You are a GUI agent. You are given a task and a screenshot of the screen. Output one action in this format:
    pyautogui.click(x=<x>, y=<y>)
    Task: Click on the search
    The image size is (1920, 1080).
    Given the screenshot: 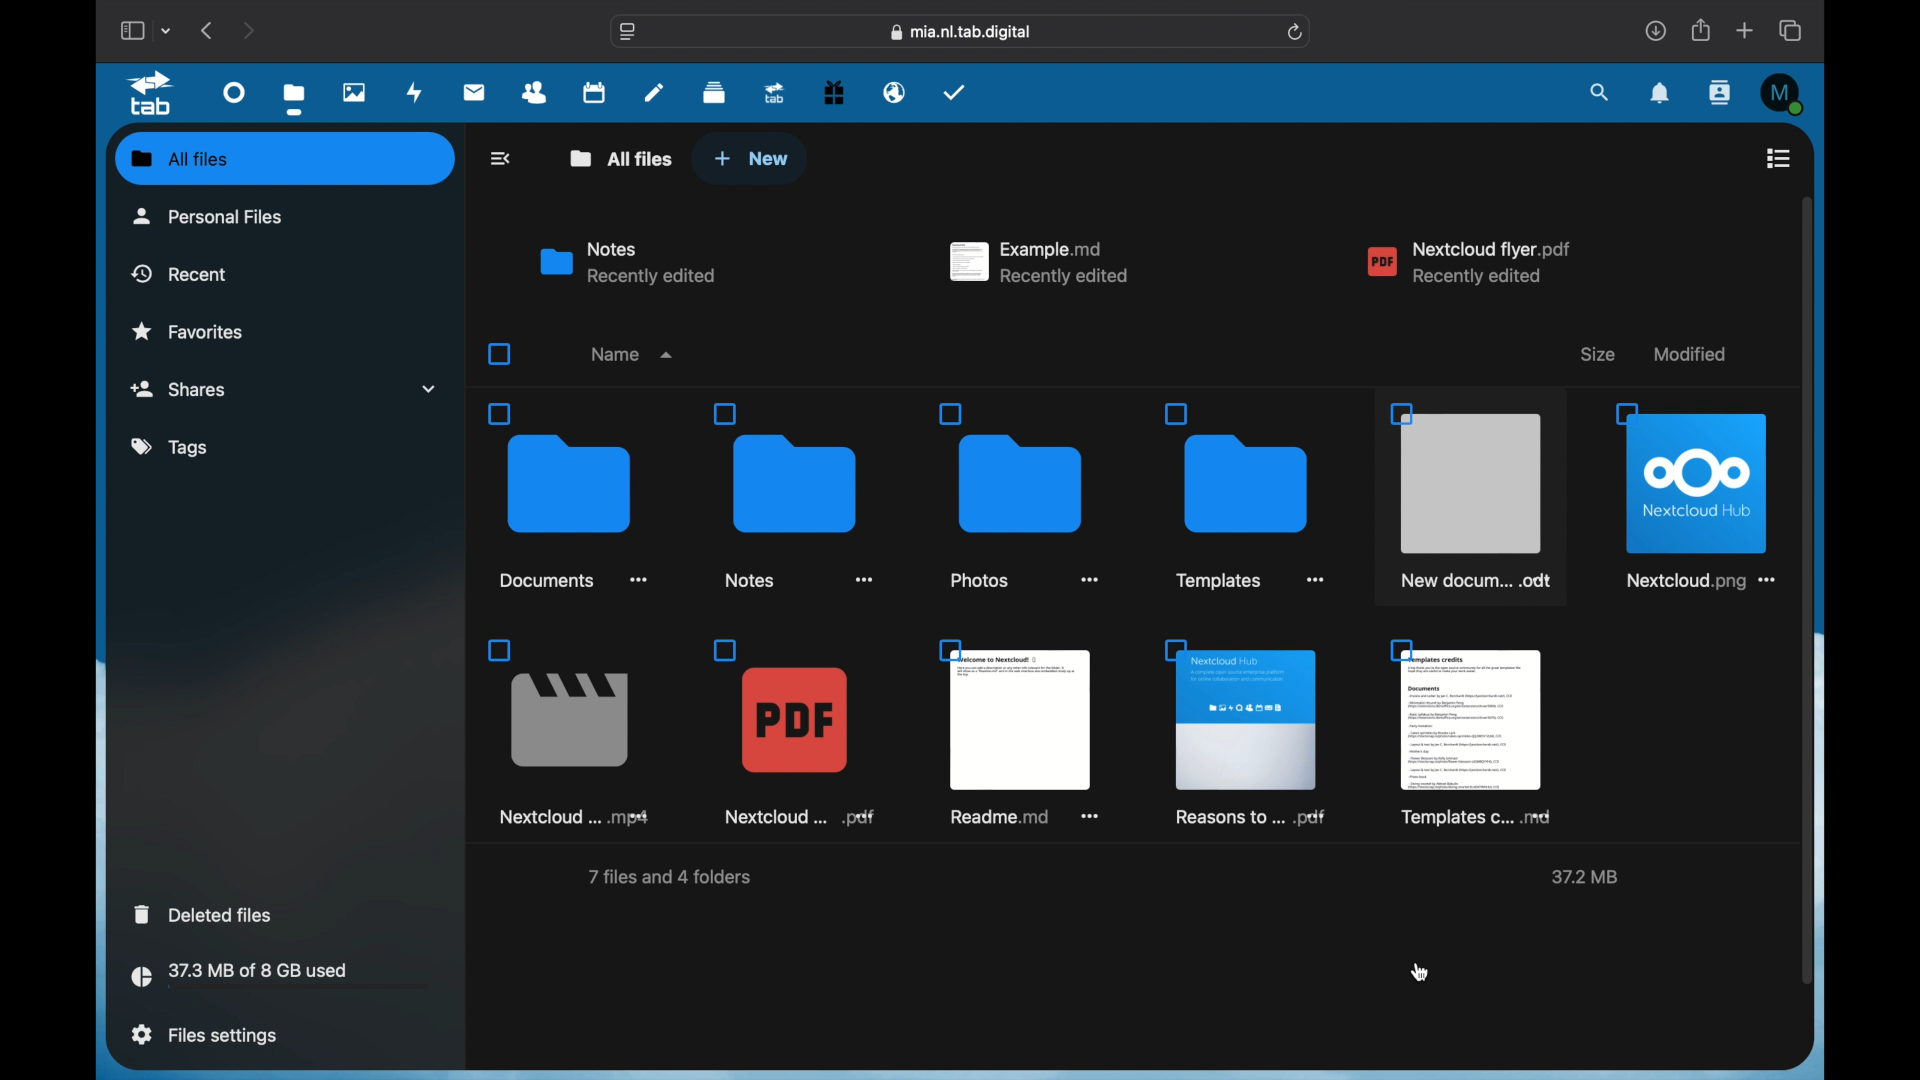 What is the action you would take?
    pyautogui.click(x=1601, y=94)
    